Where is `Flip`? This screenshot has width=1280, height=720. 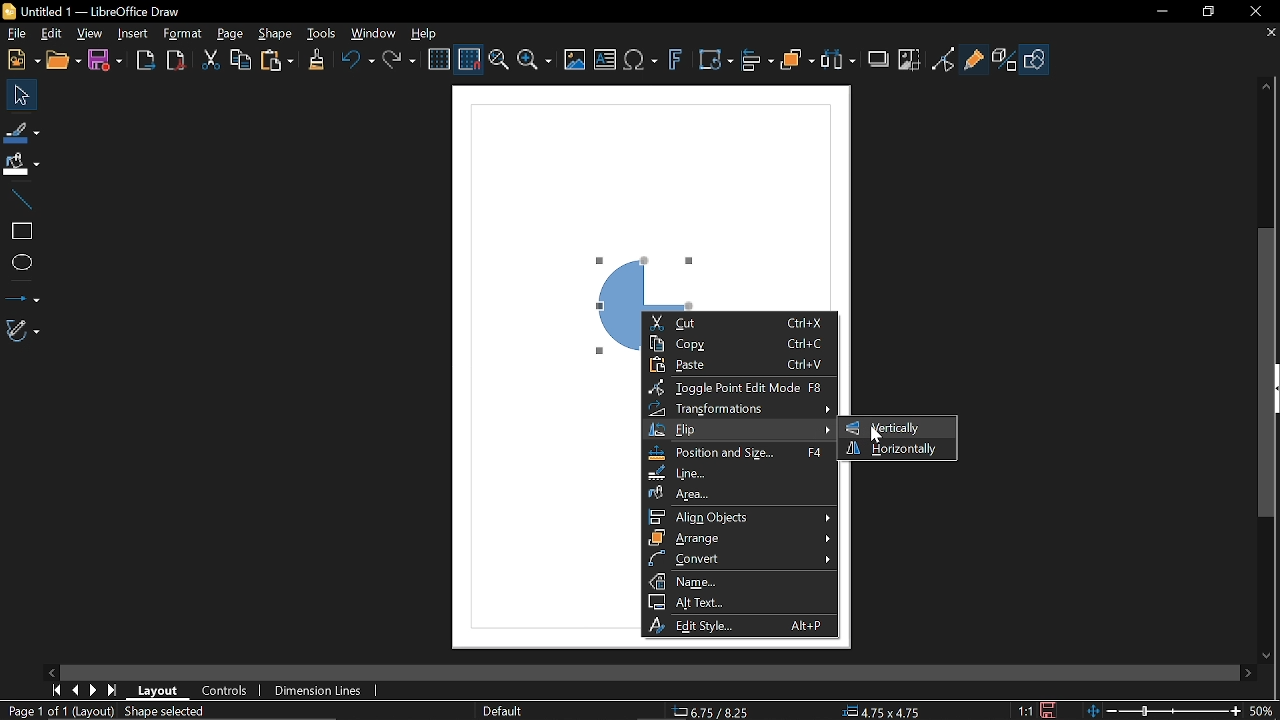 Flip is located at coordinates (739, 432).